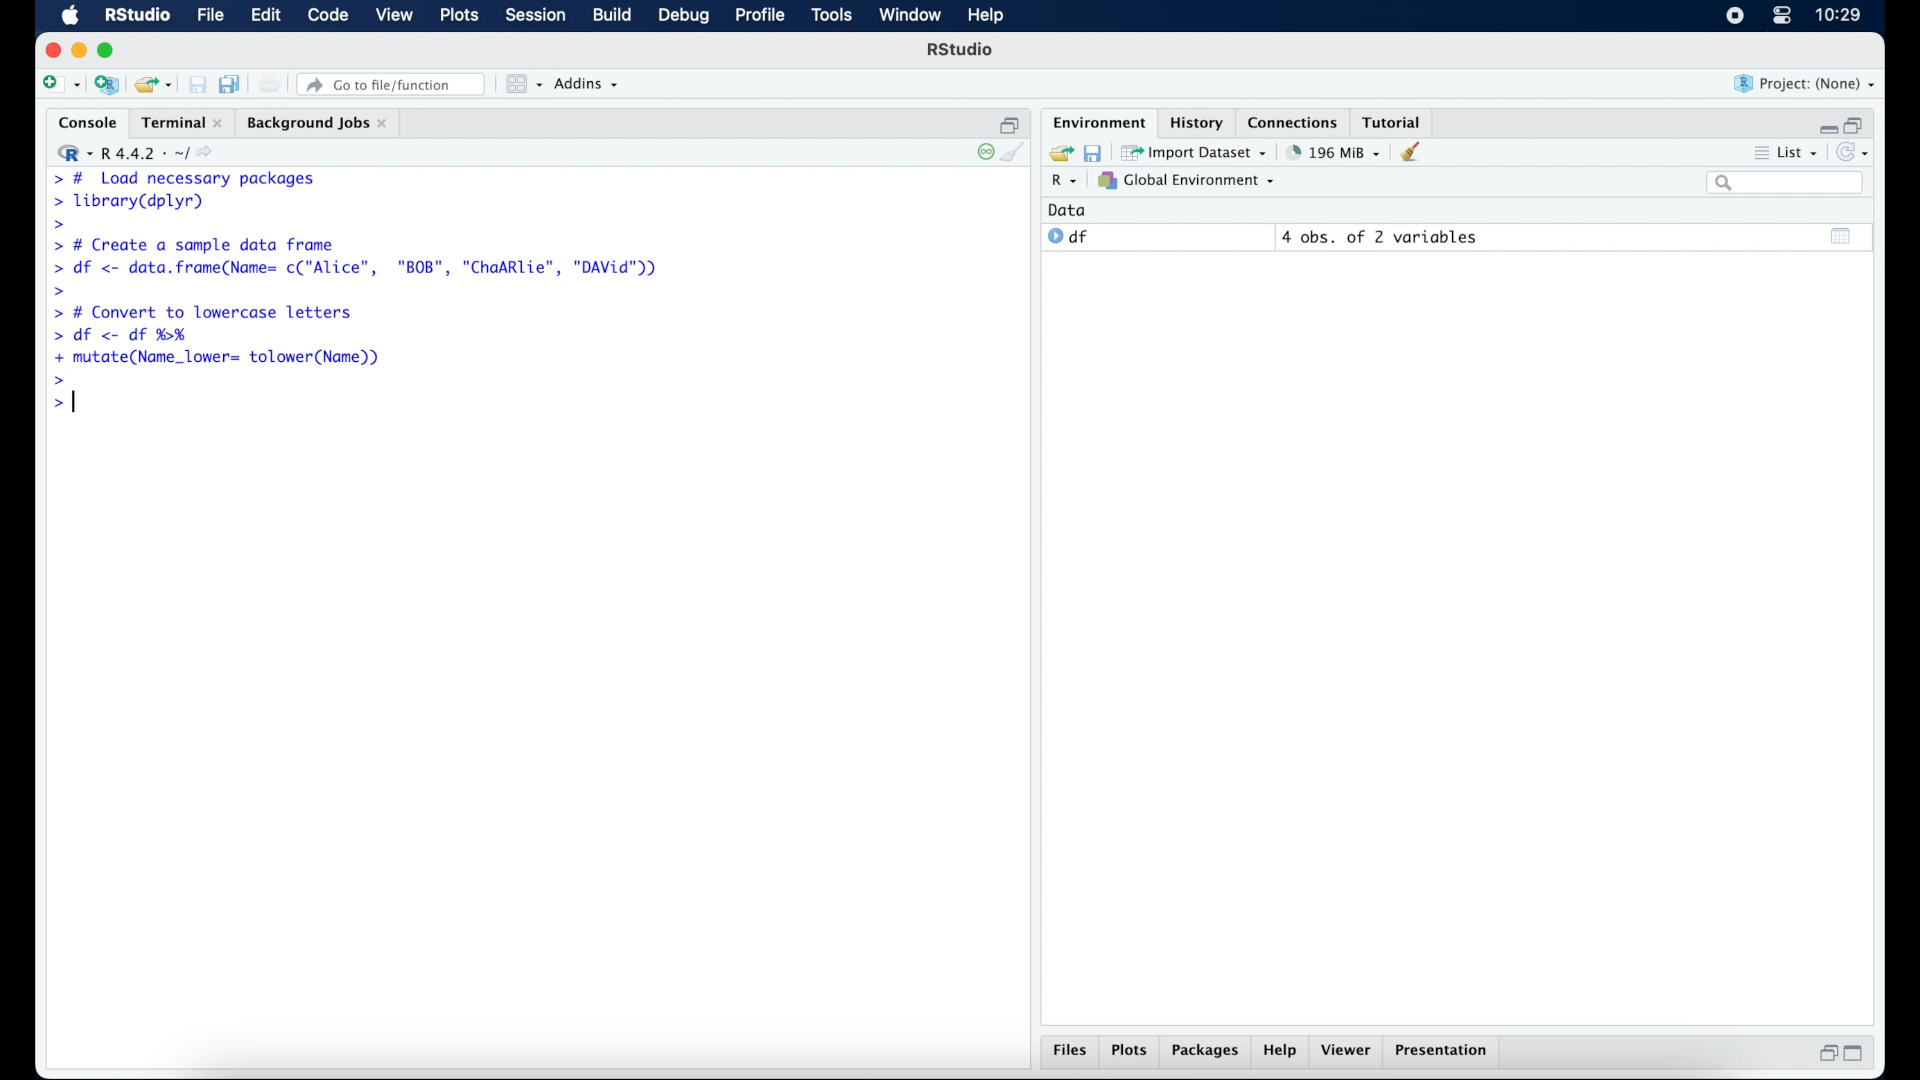 This screenshot has width=1920, height=1080. What do you see at coordinates (198, 244) in the screenshot?
I see `> # Create a sample data frame]` at bounding box center [198, 244].